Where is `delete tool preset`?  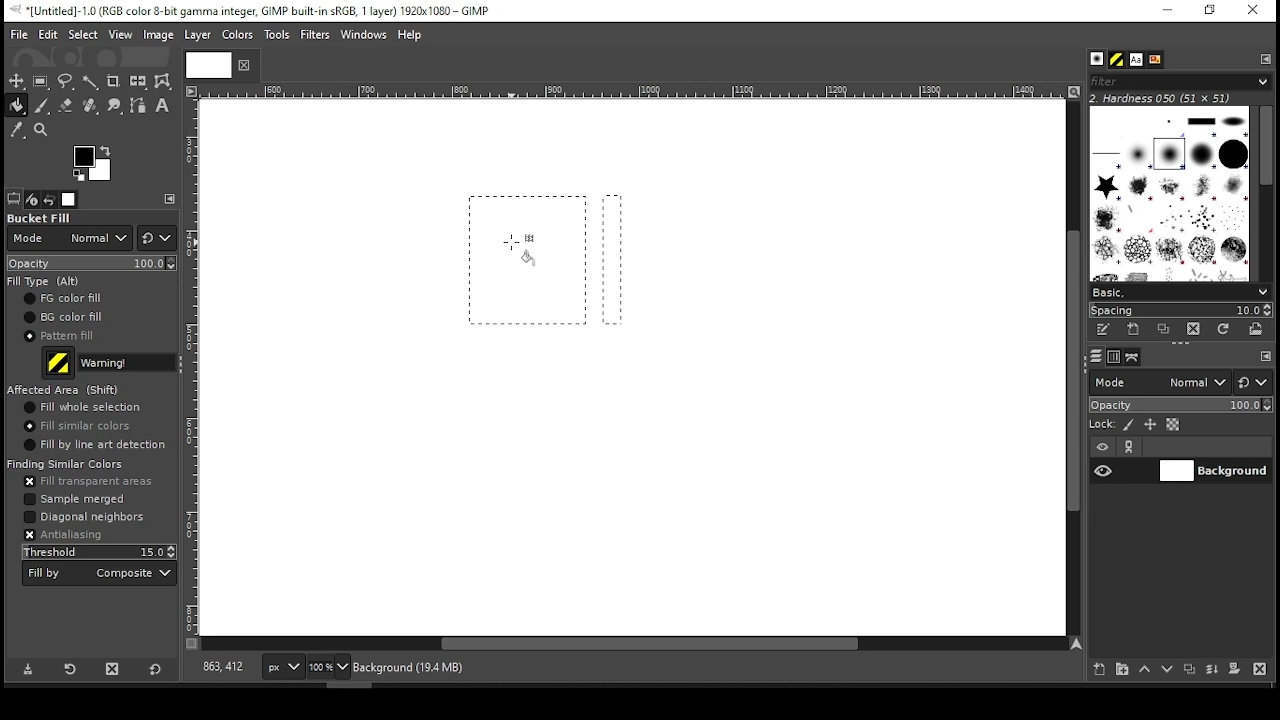 delete tool preset is located at coordinates (118, 668).